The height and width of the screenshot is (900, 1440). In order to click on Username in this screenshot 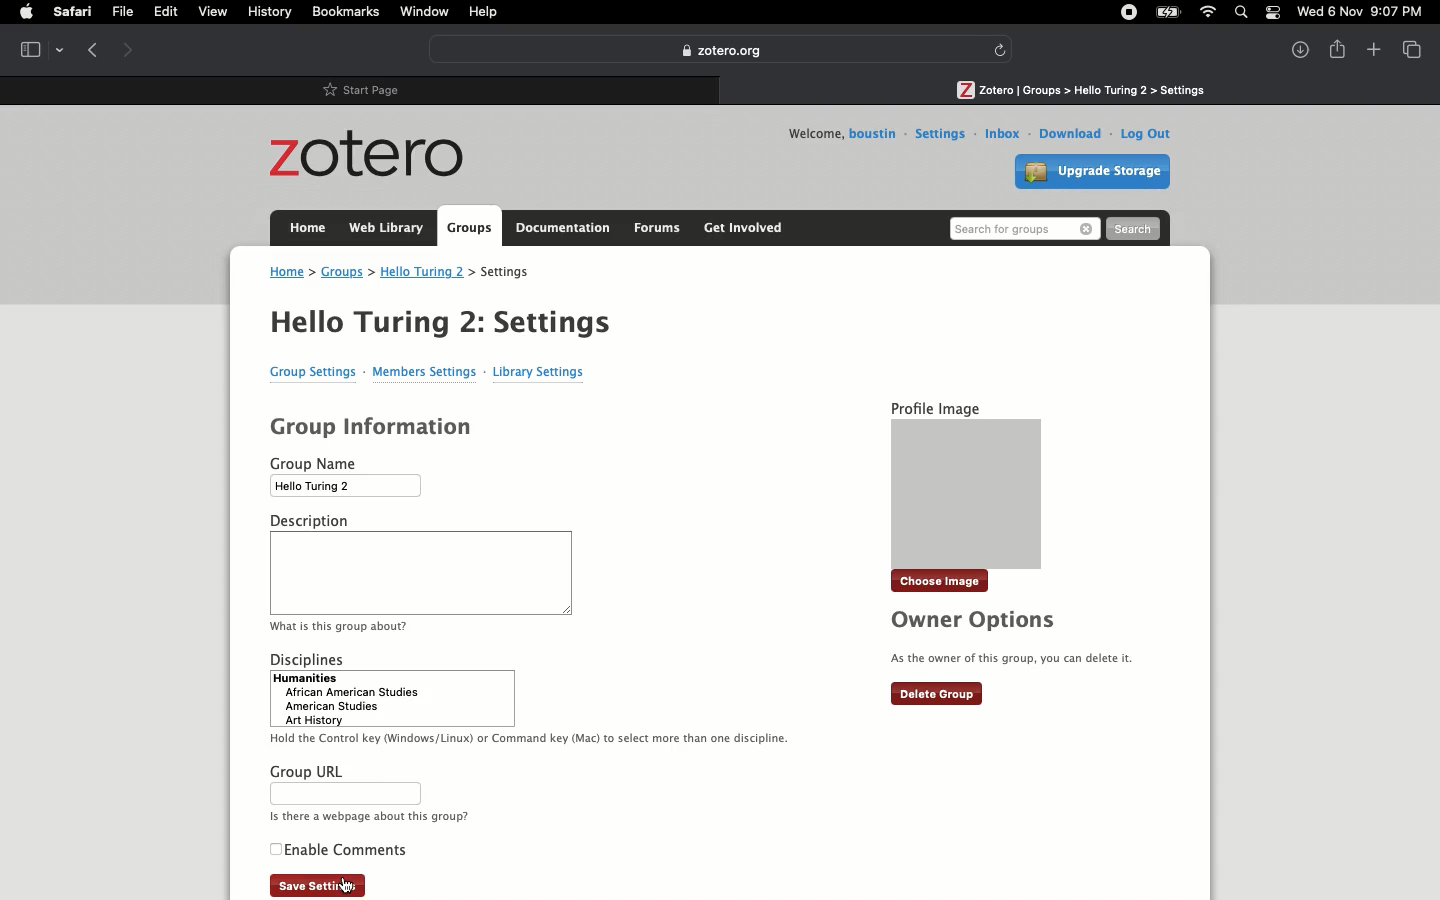, I will do `click(875, 134)`.